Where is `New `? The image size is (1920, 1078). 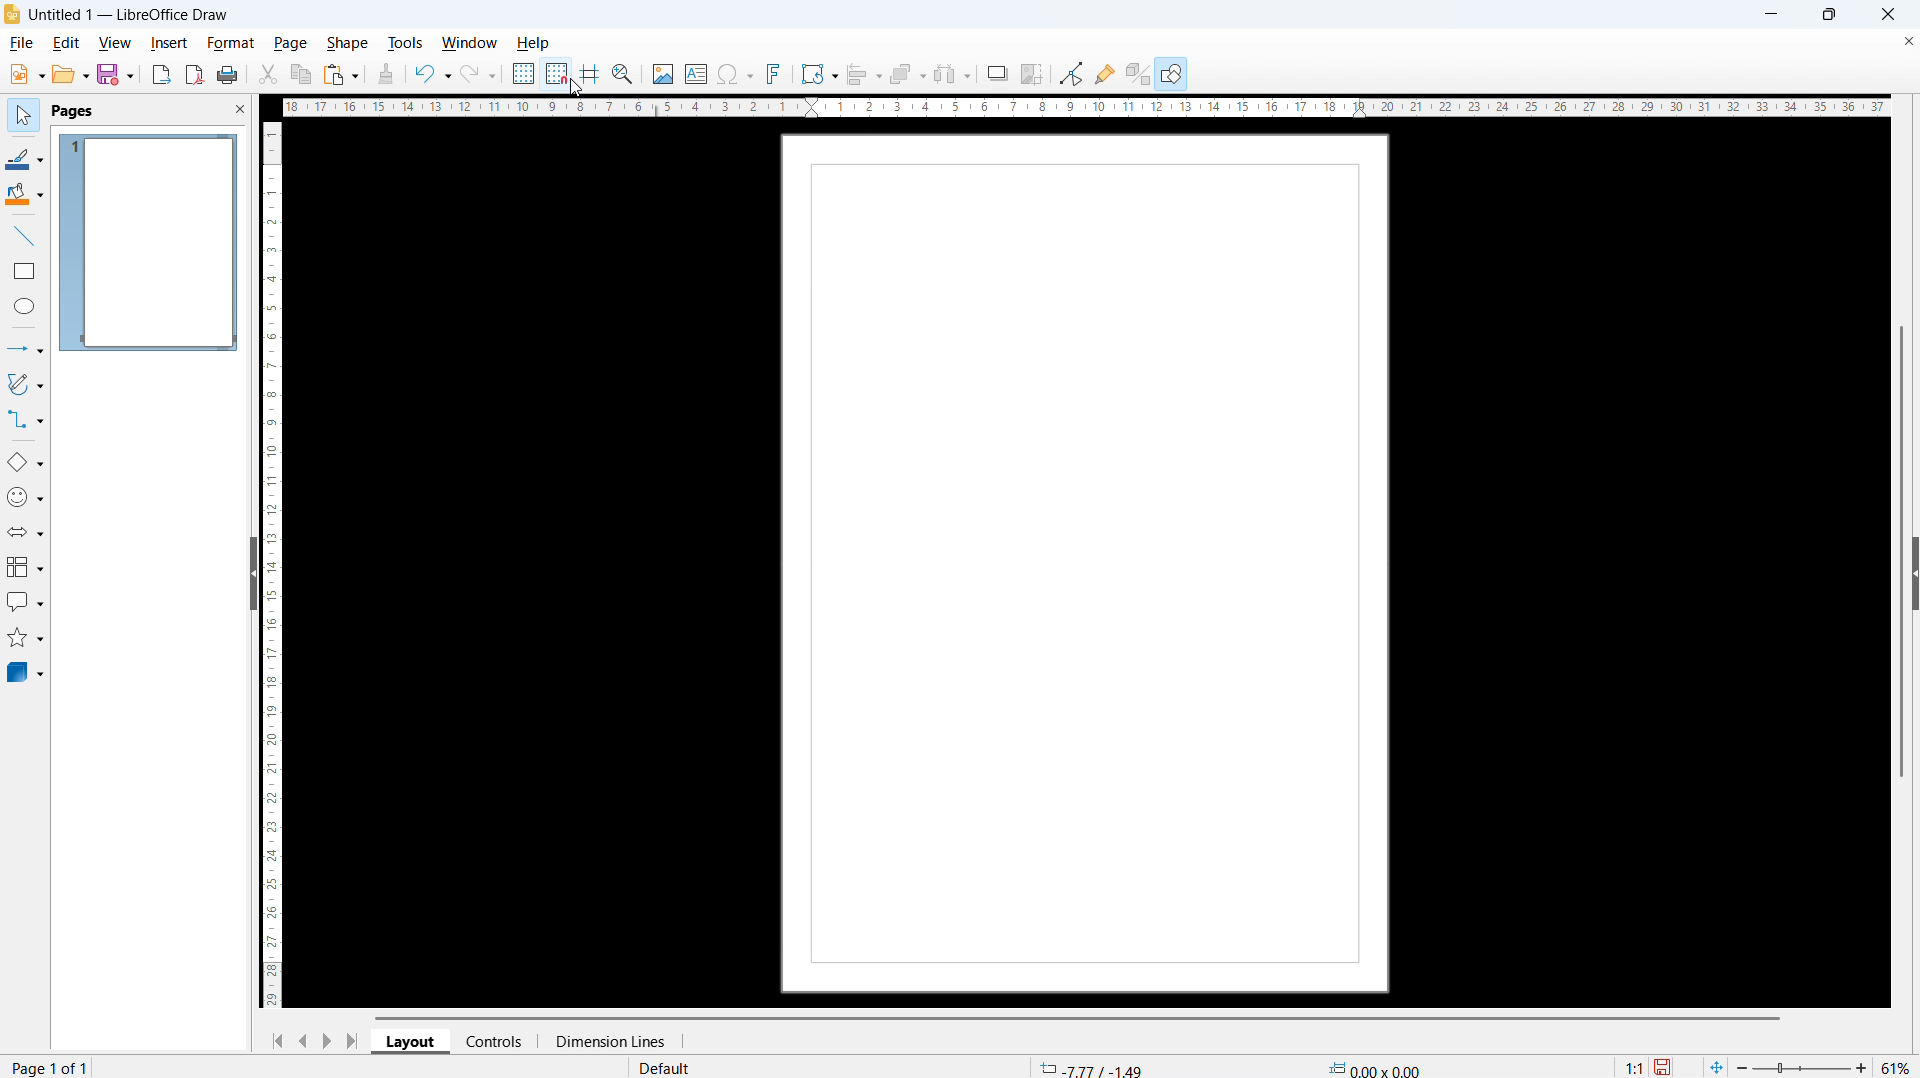
New  is located at coordinates (27, 74).